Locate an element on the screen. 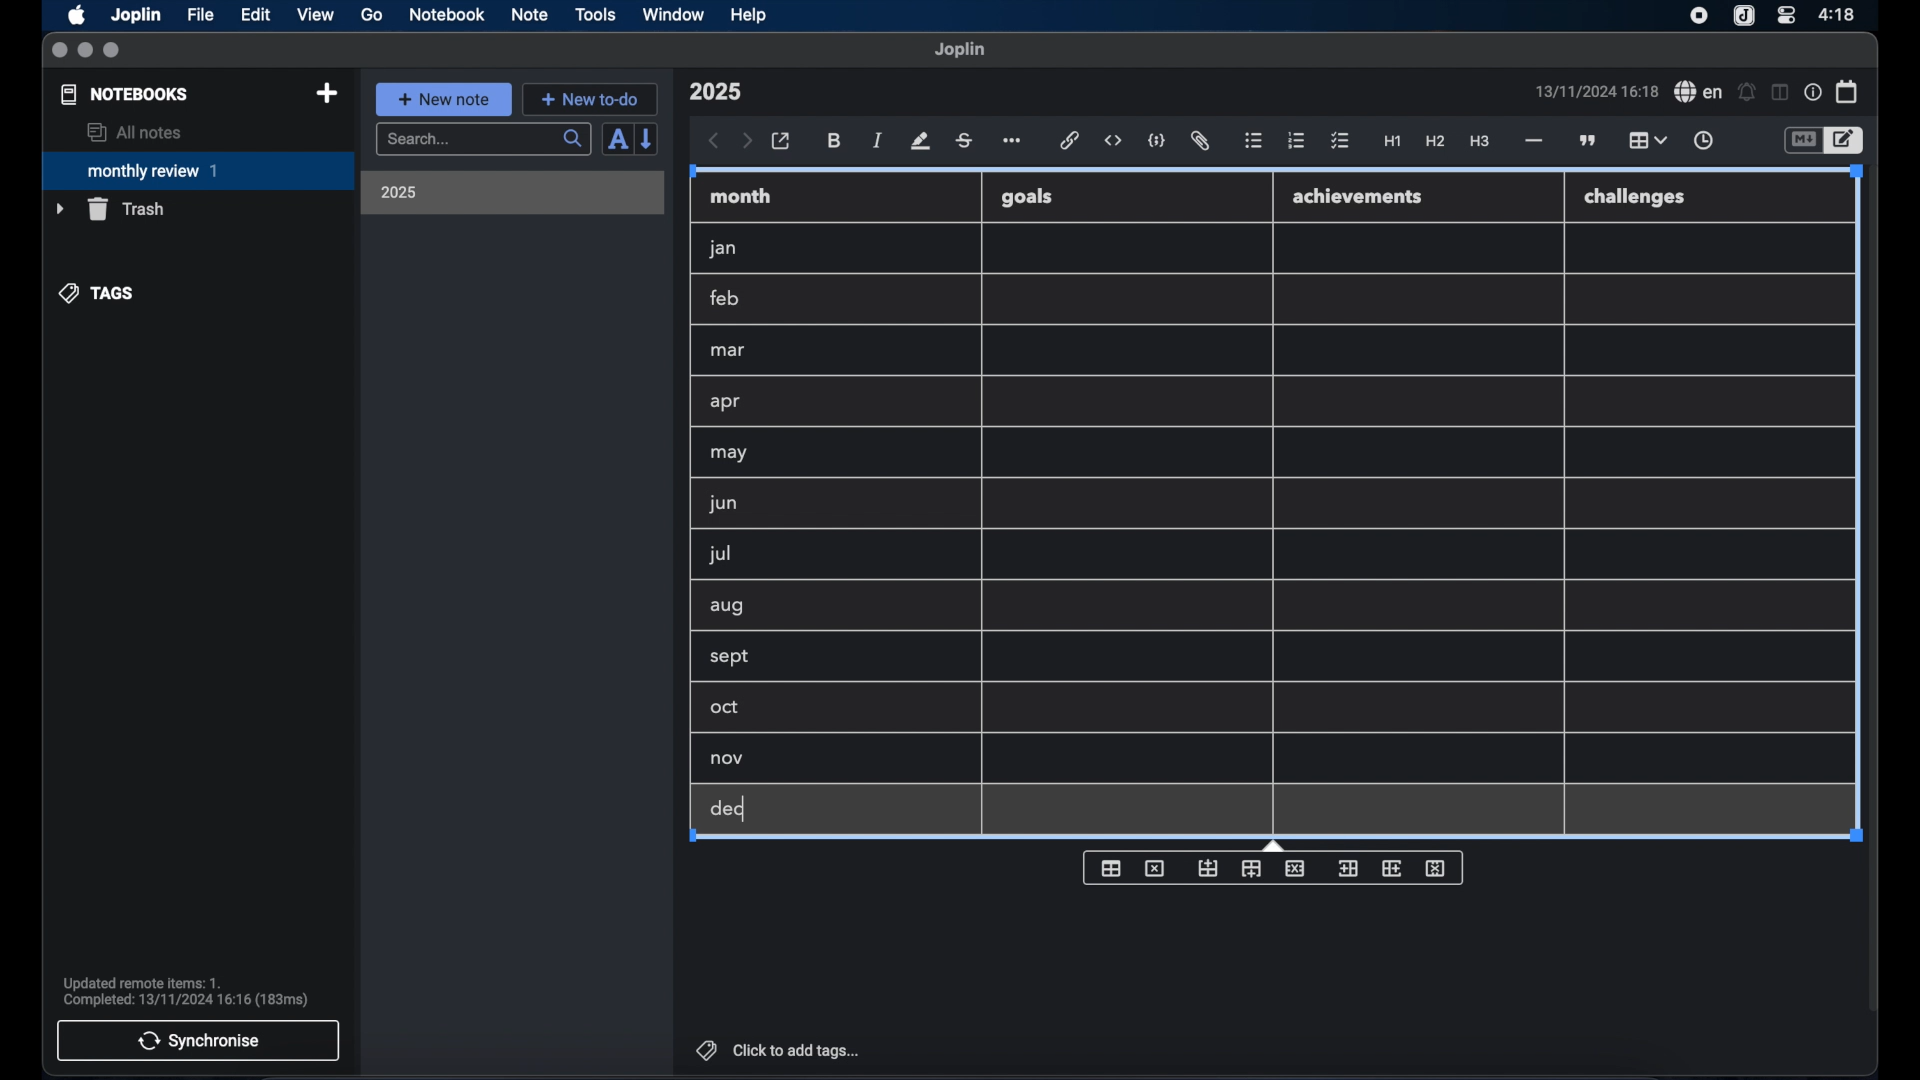  tools is located at coordinates (595, 14).